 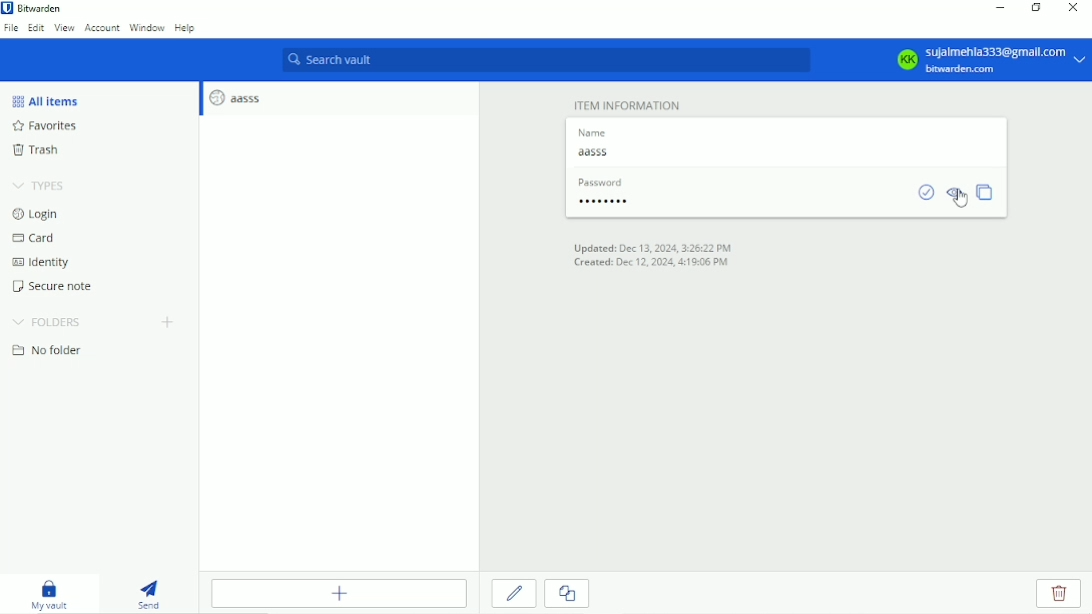 What do you see at coordinates (591, 131) in the screenshot?
I see `name label` at bounding box center [591, 131].